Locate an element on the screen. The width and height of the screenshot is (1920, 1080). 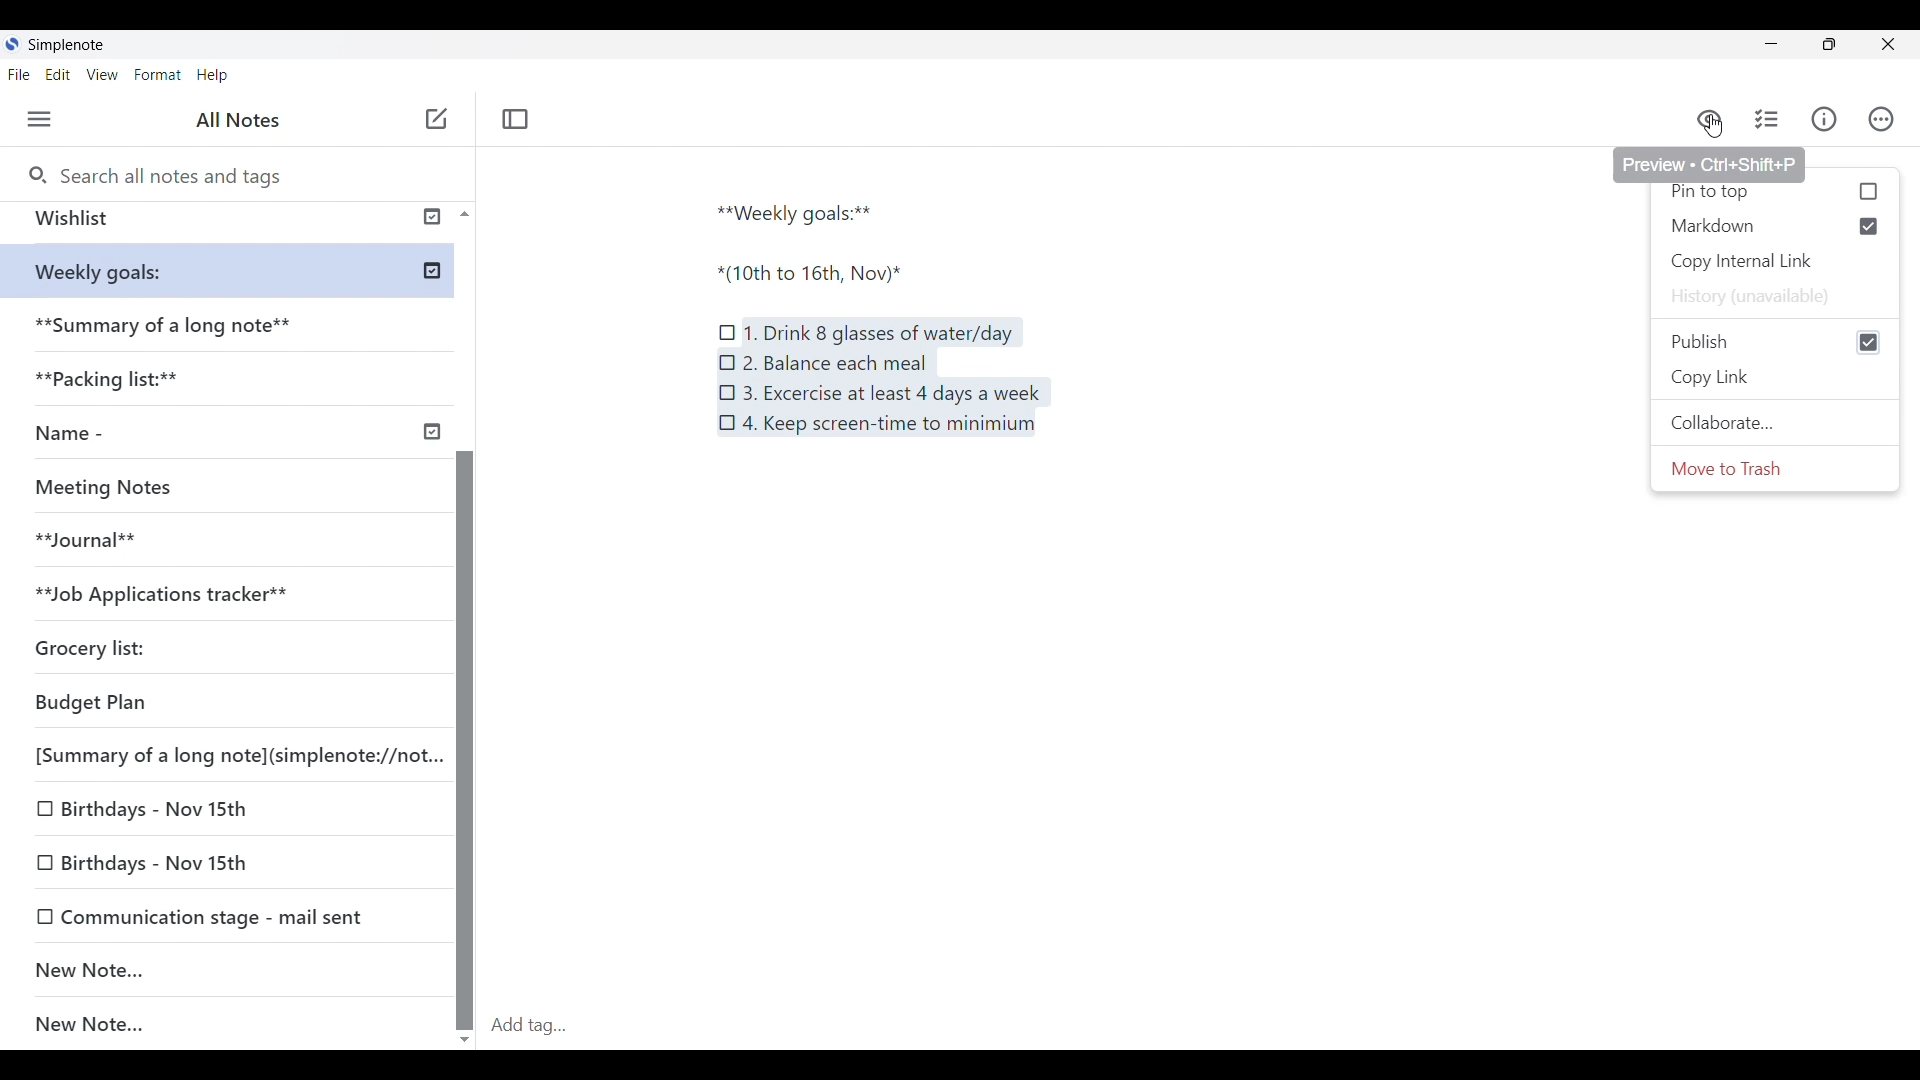
Add tag is located at coordinates (1200, 1025).